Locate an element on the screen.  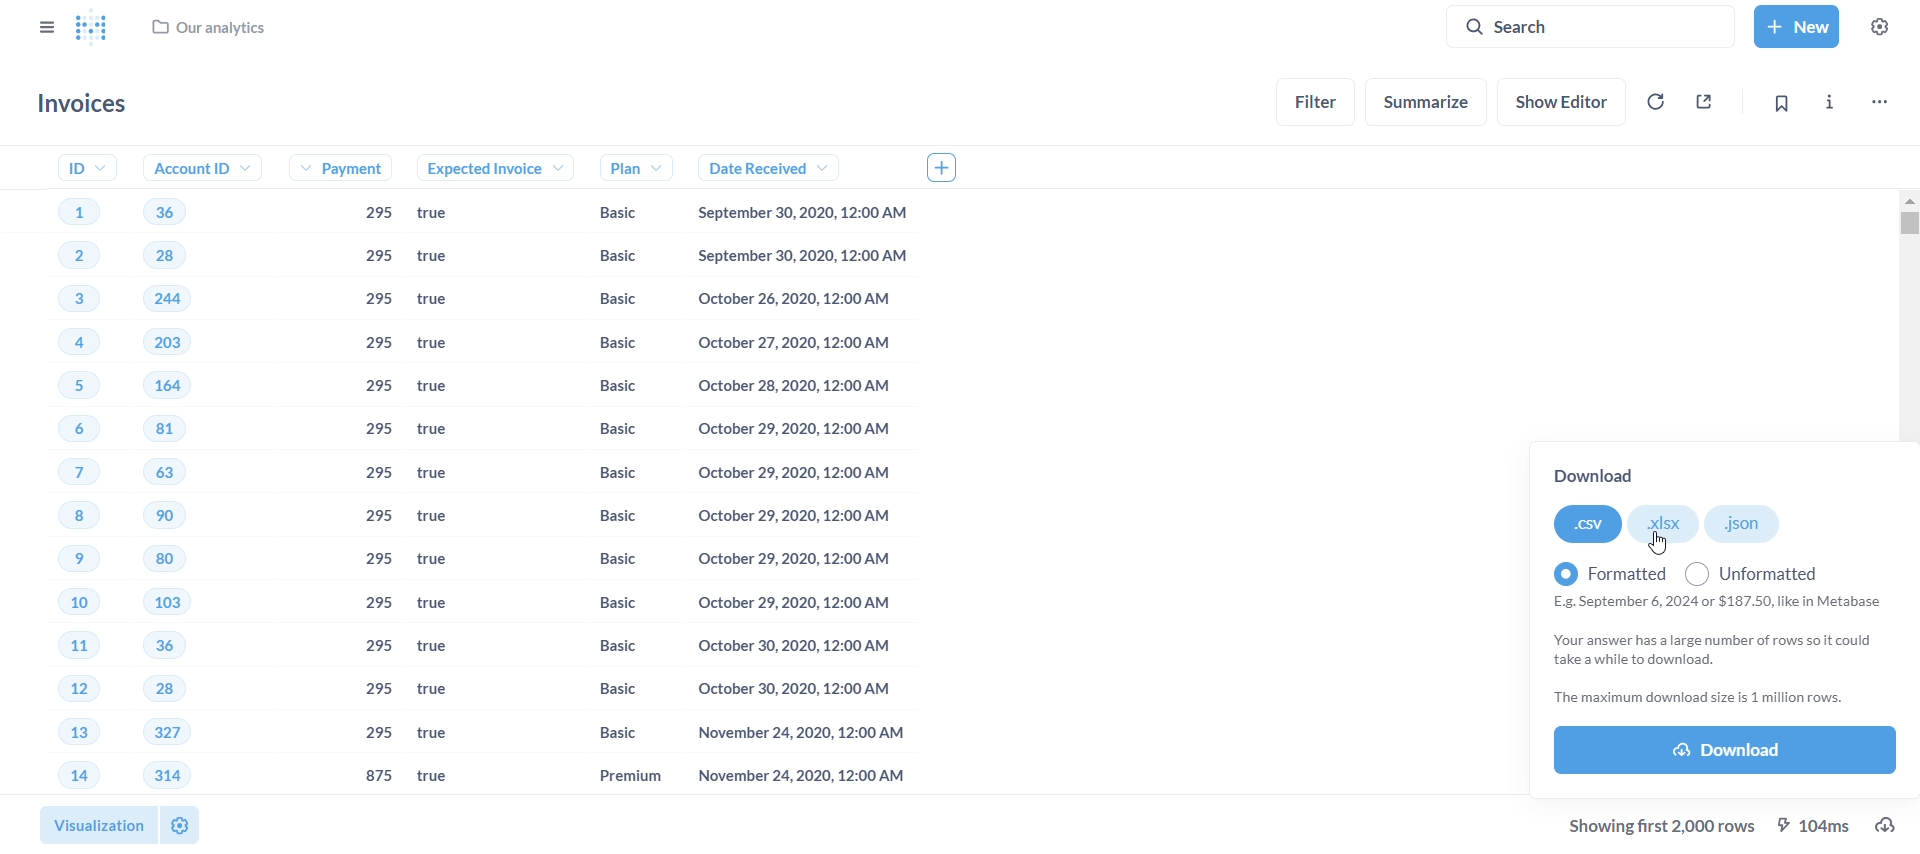
104MS is located at coordinates (1819, 824).